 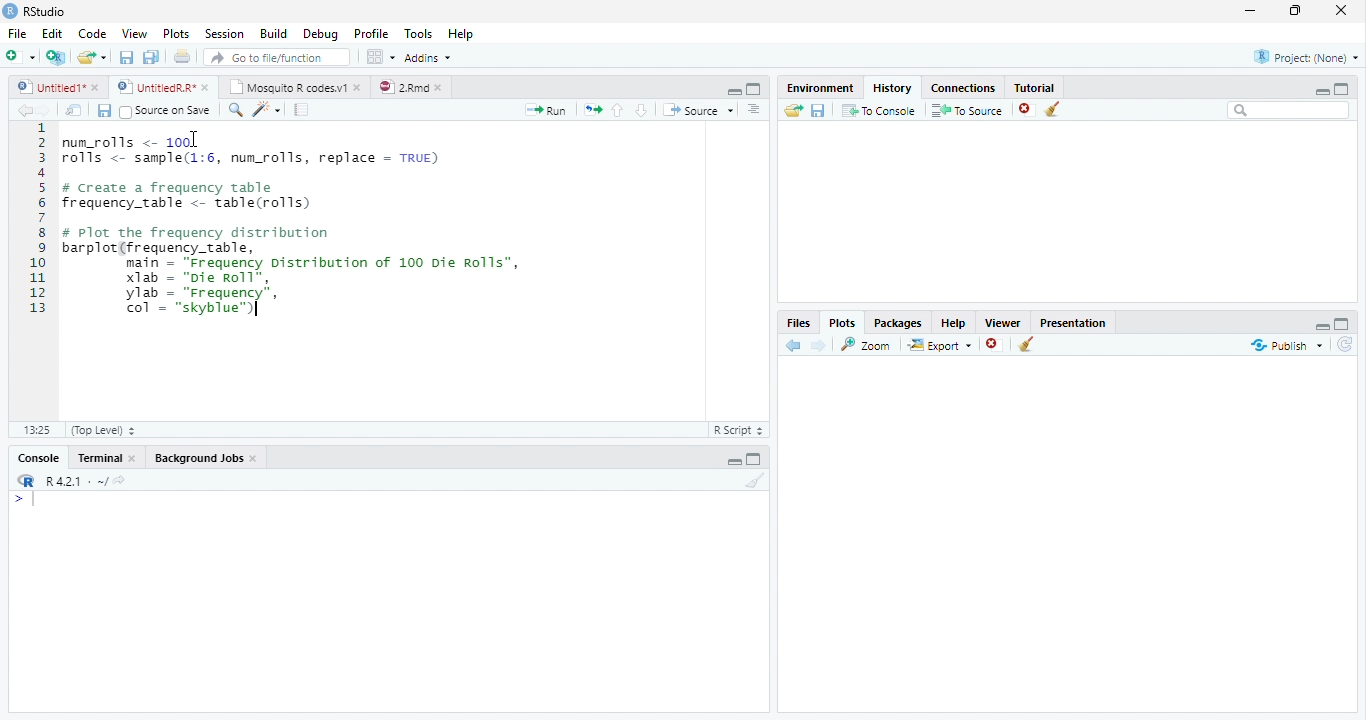 What do you see at coordinates (192, 141) in the screenshot?
I see `Mouse Cursor` at bounding box center [192, 141].